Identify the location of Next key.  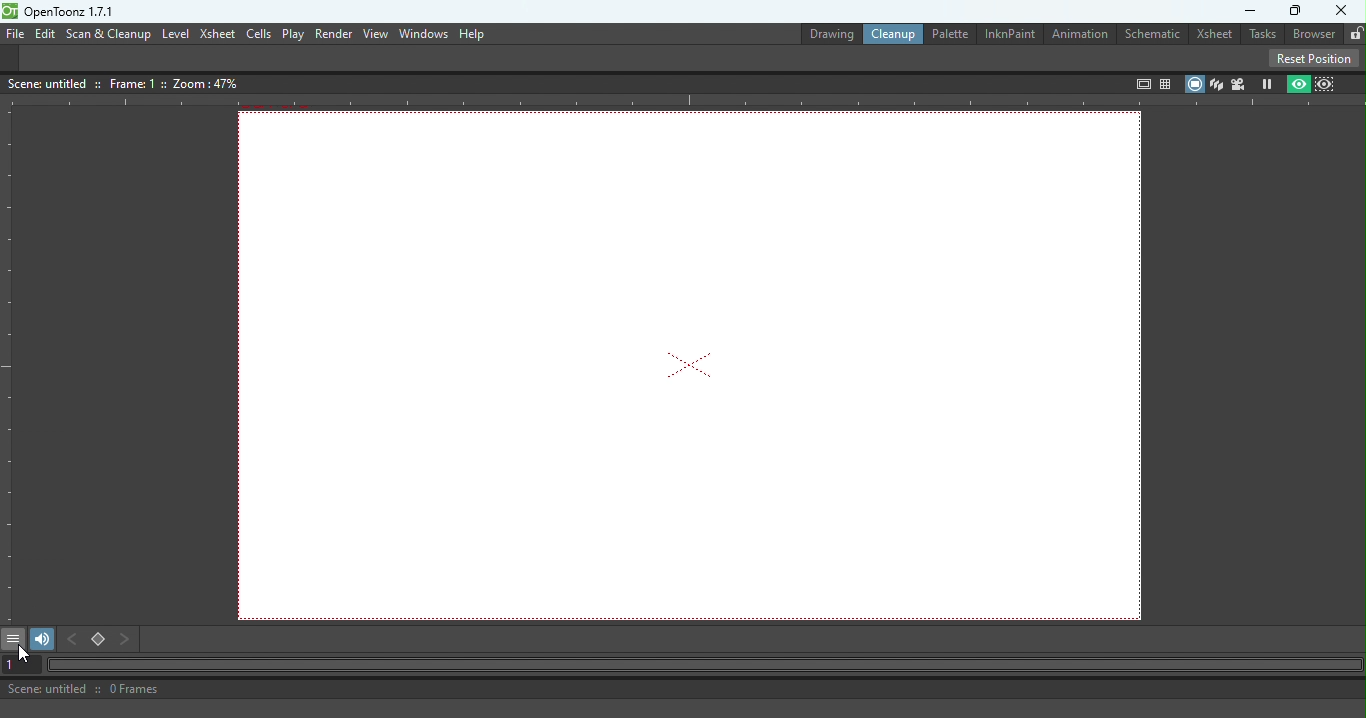
(126, 640).